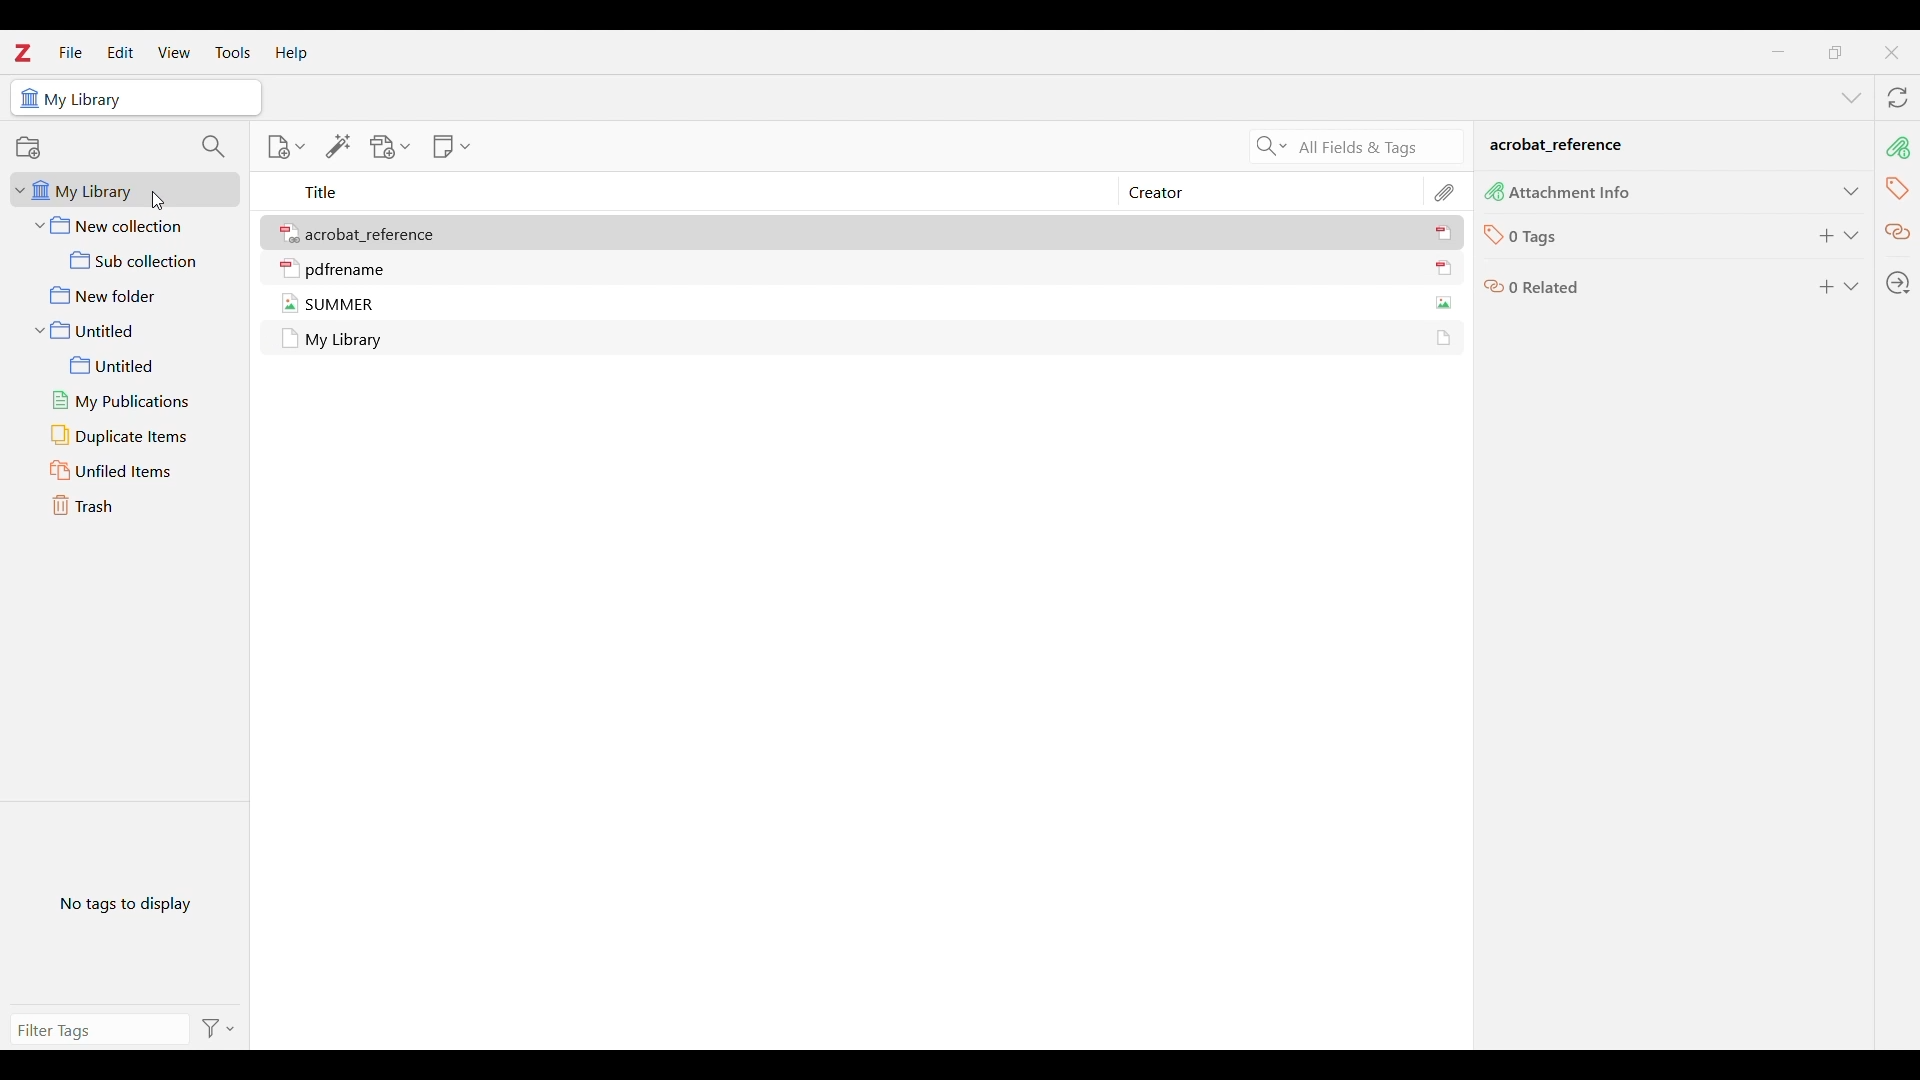 This screenshot has width=1920, height=1080. What do you see at coordinates (1828, 236) in the screenshot?
I see `Add tags` at bounding box center [1828, 236].